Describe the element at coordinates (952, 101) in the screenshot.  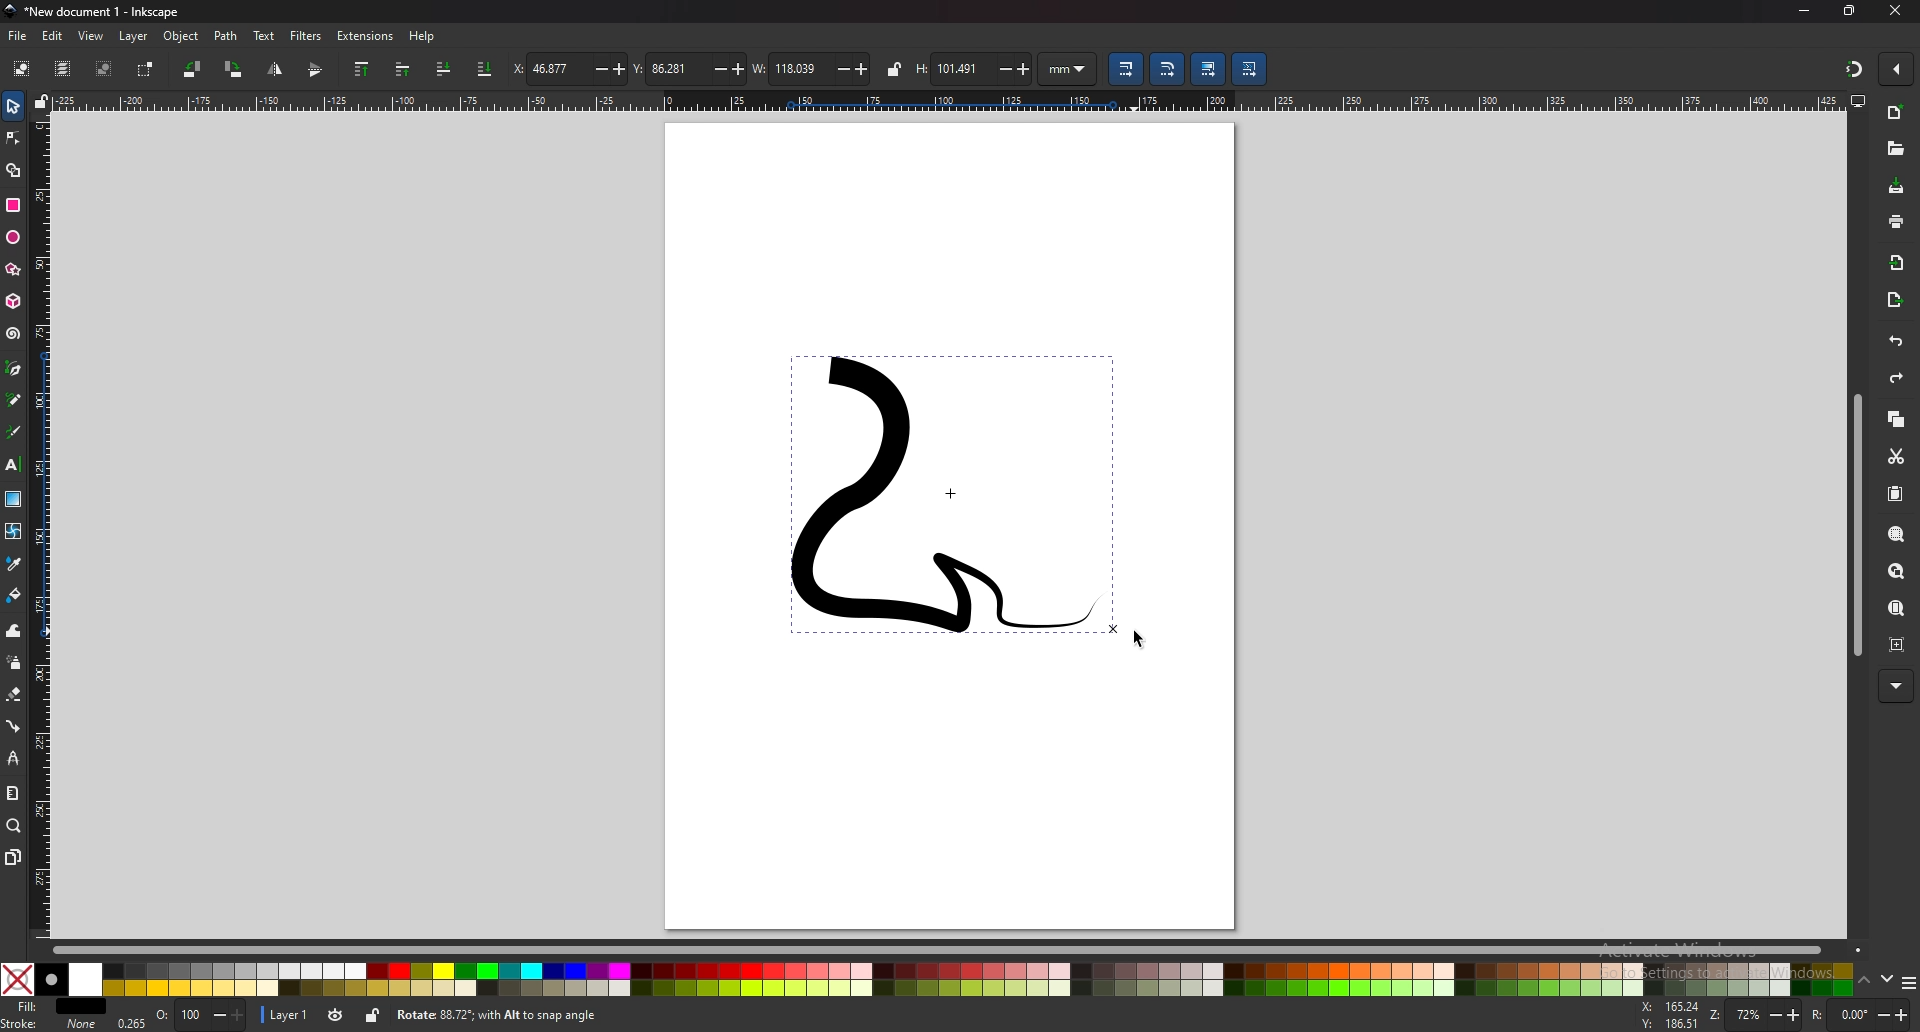
I see `horizontal ruler` at that location.